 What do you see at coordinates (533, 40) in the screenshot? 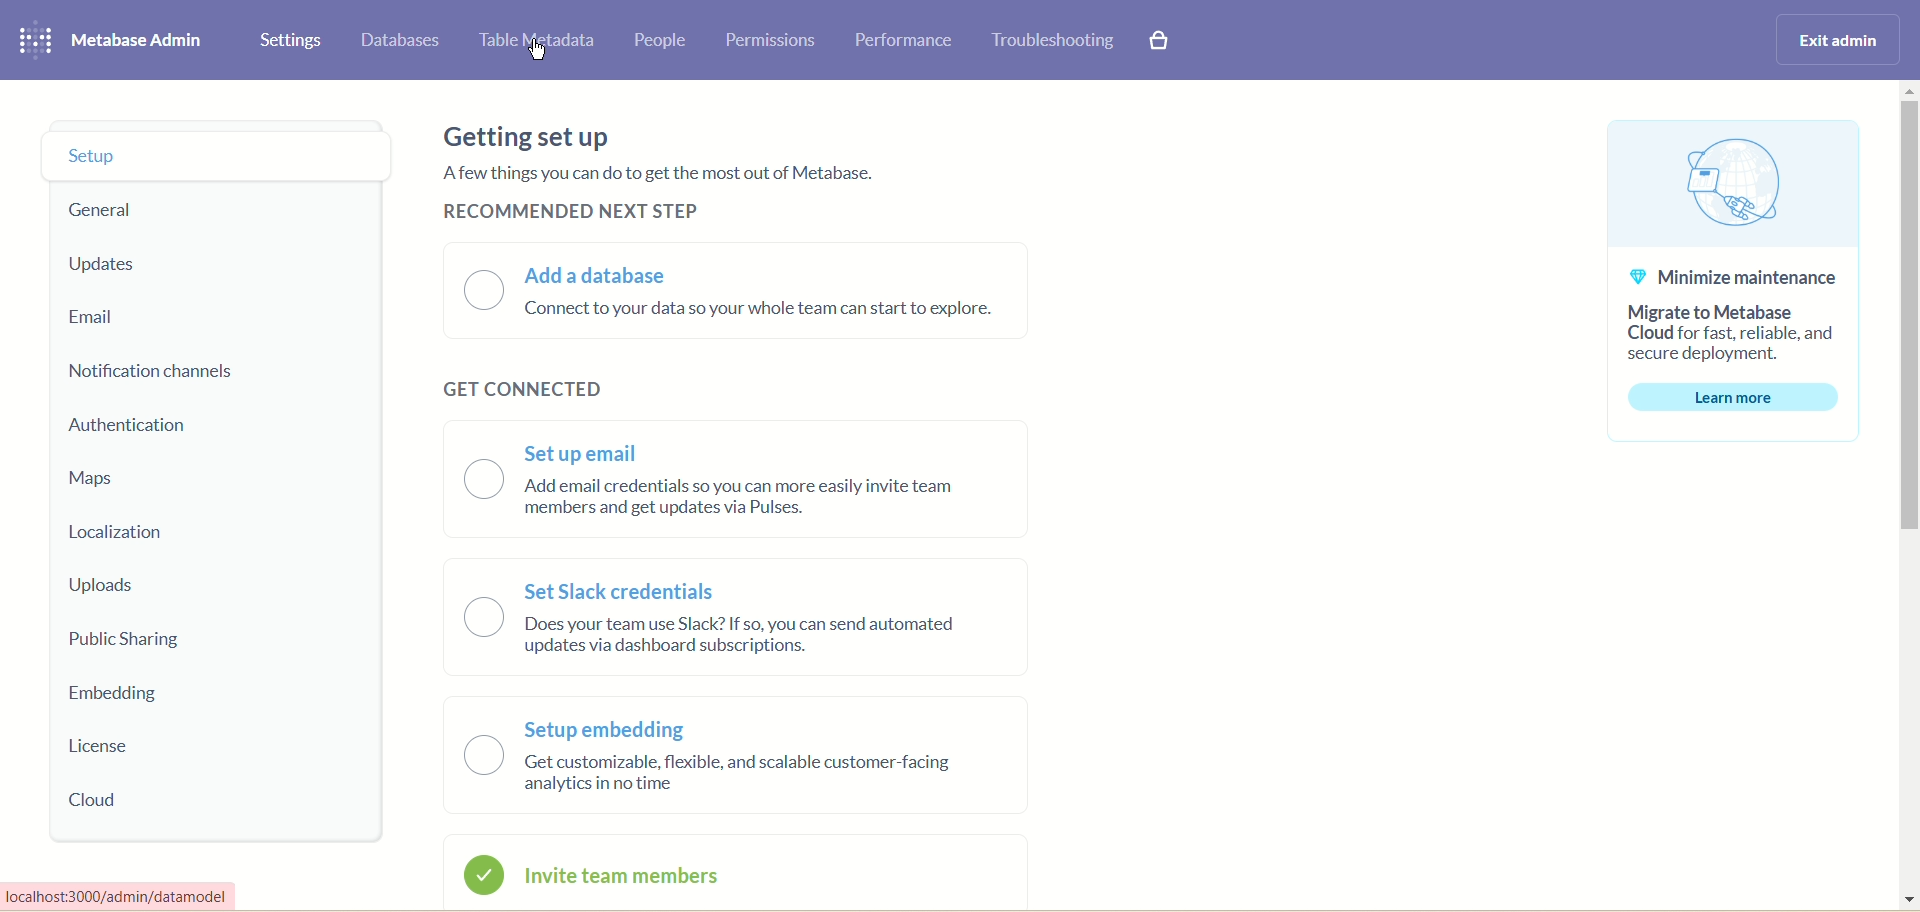
I see `table metadata` at bounding box center [533, 40].